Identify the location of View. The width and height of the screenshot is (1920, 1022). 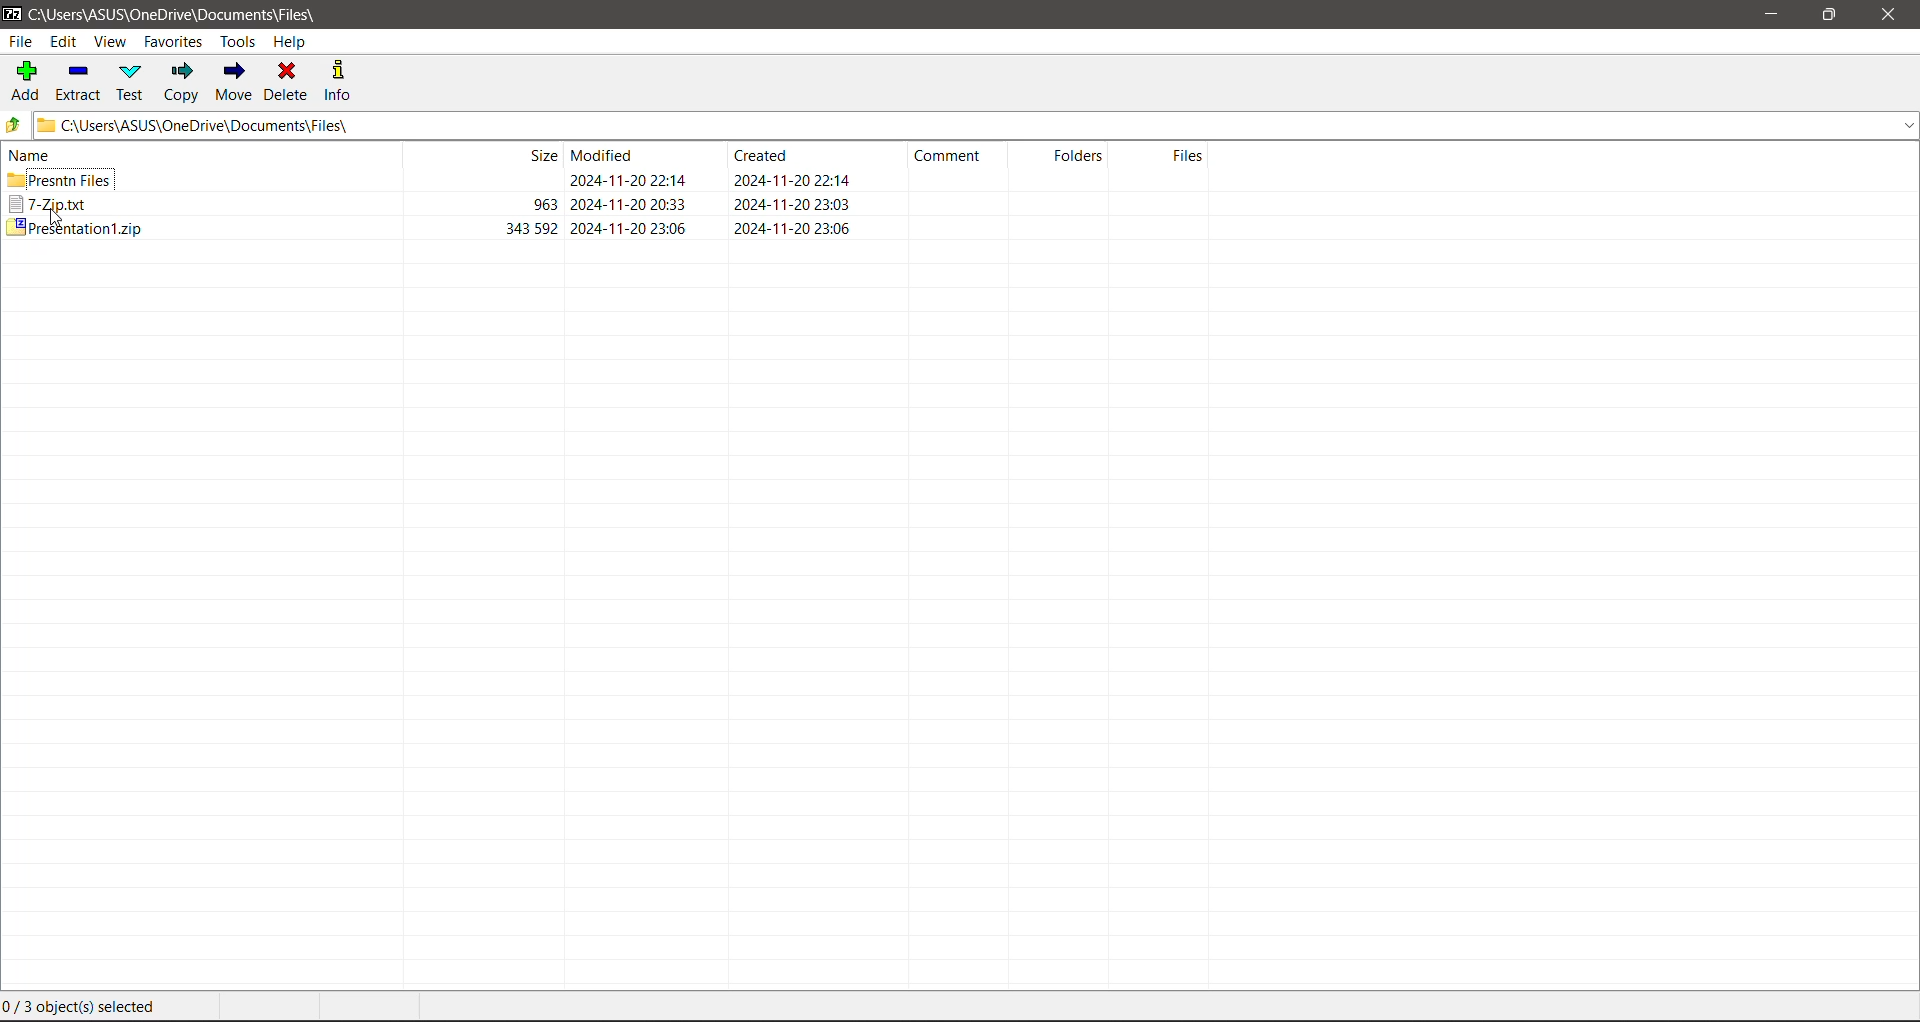
(111, 43).